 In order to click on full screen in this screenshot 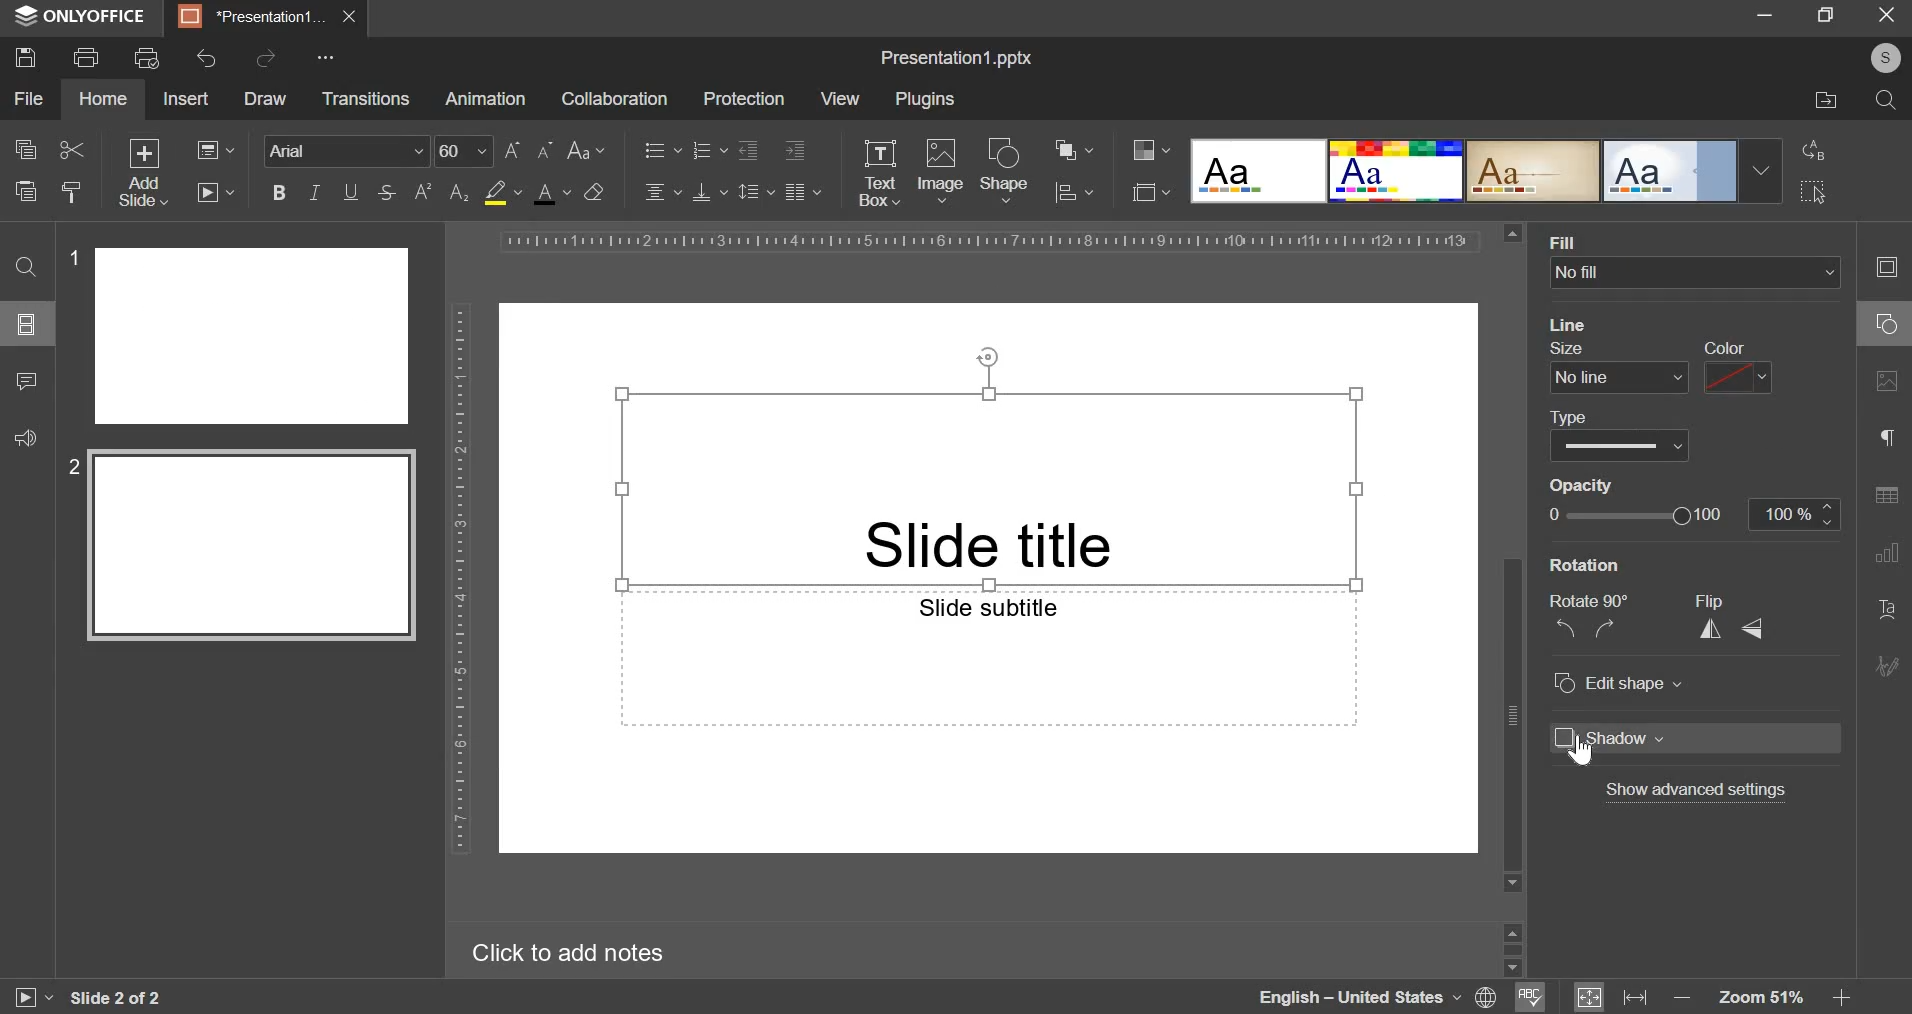, I will do `click(1834, 16)`.